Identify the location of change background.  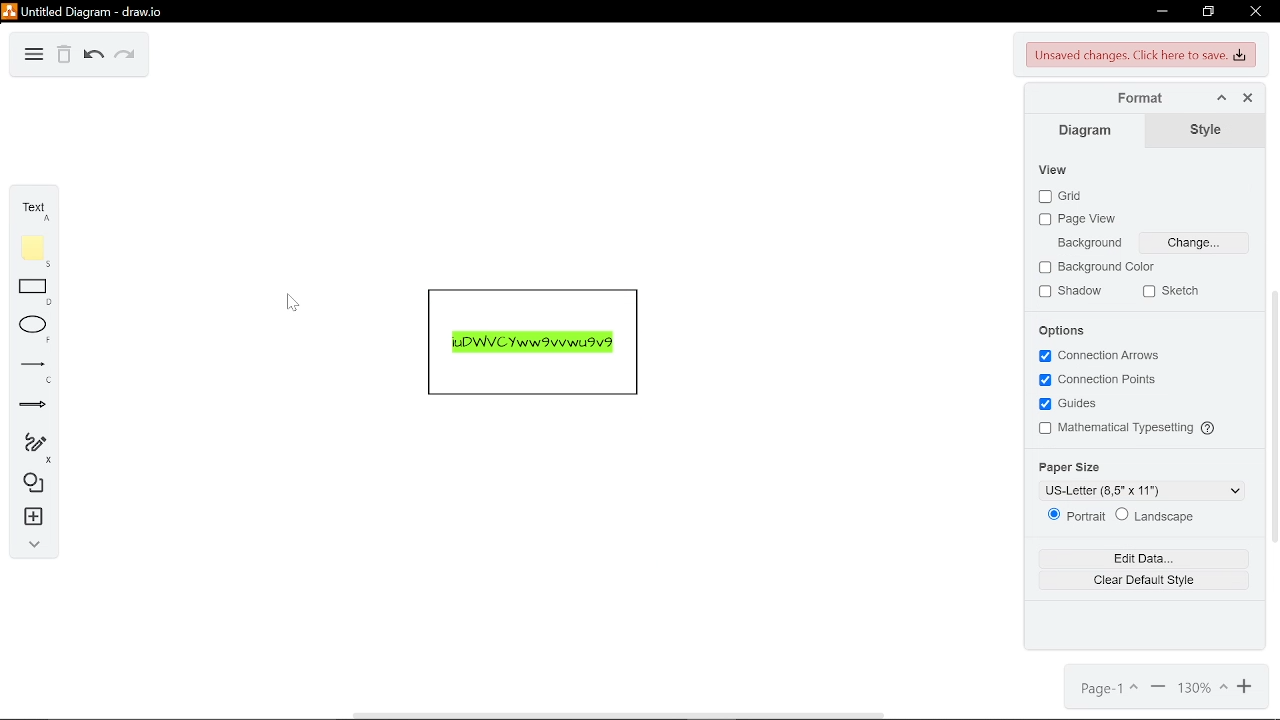
(1194, 244).